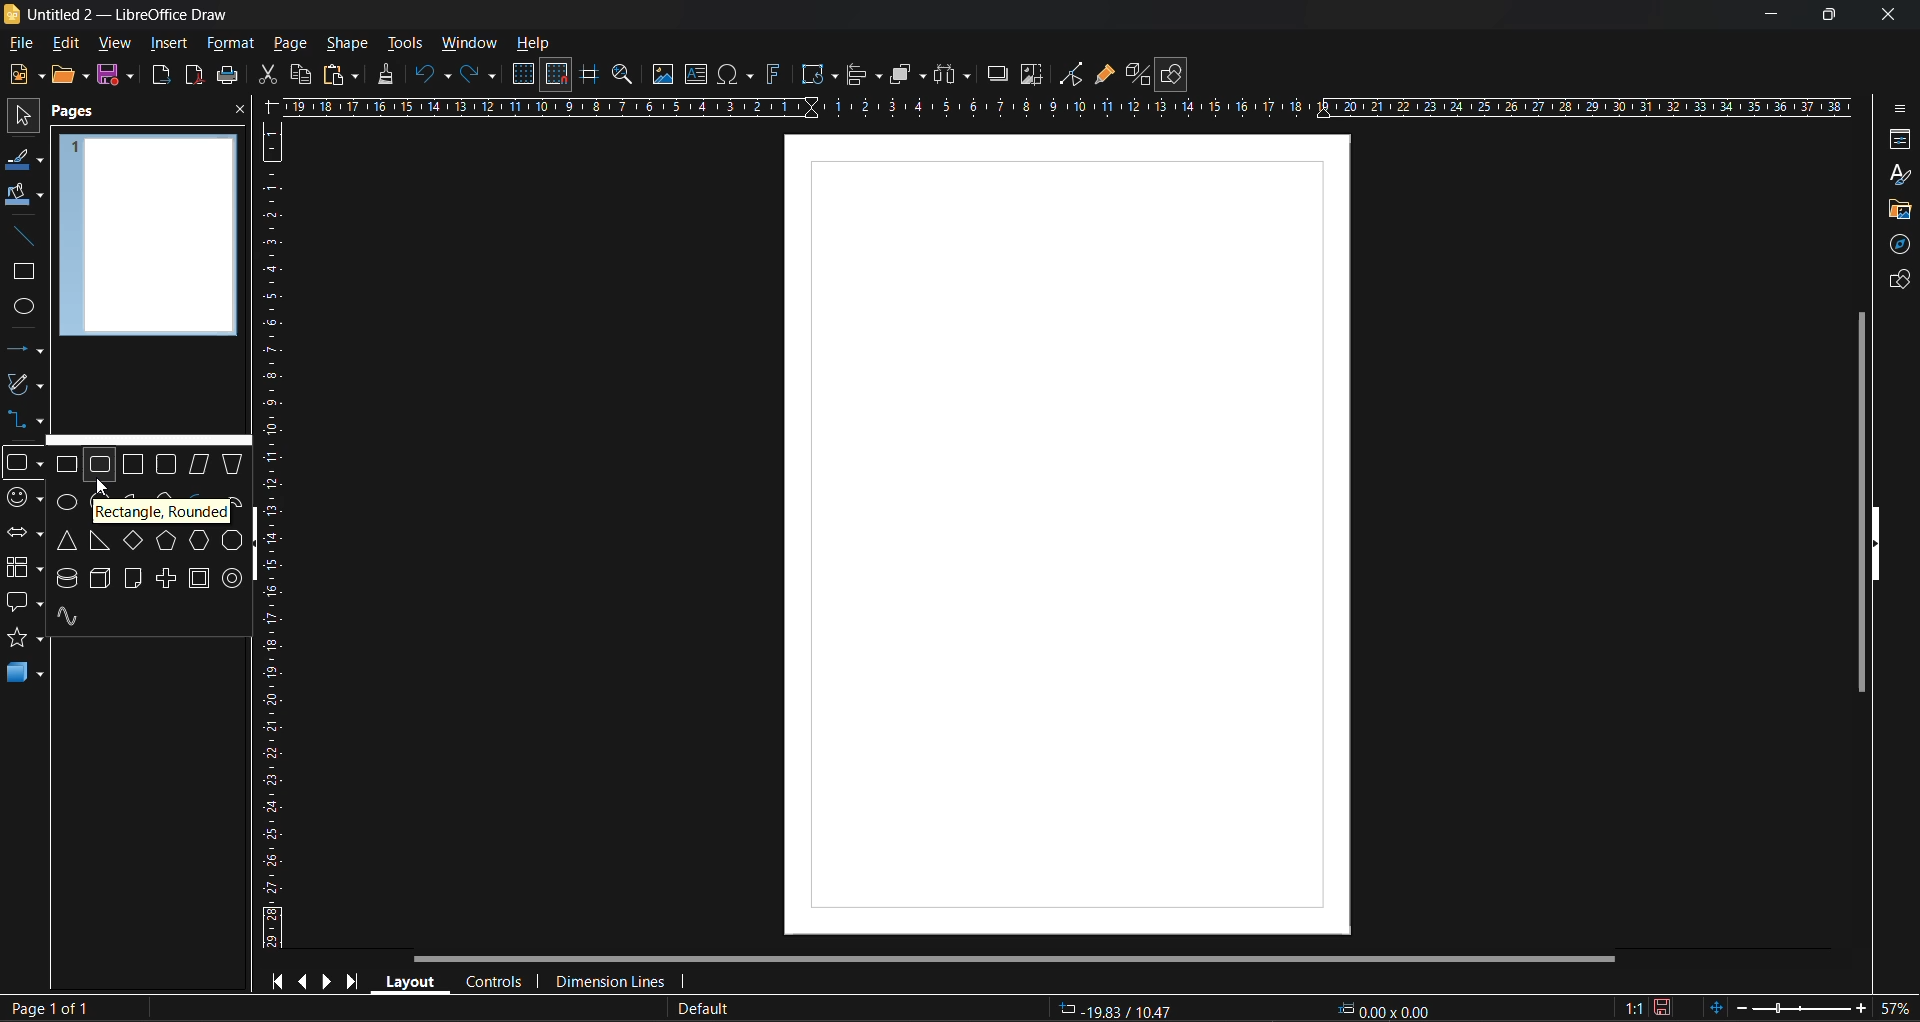 The image size is (1920, 1022). Describe the element at coordinates (908, 74) in the screenshot. I see `arrange` at that location.